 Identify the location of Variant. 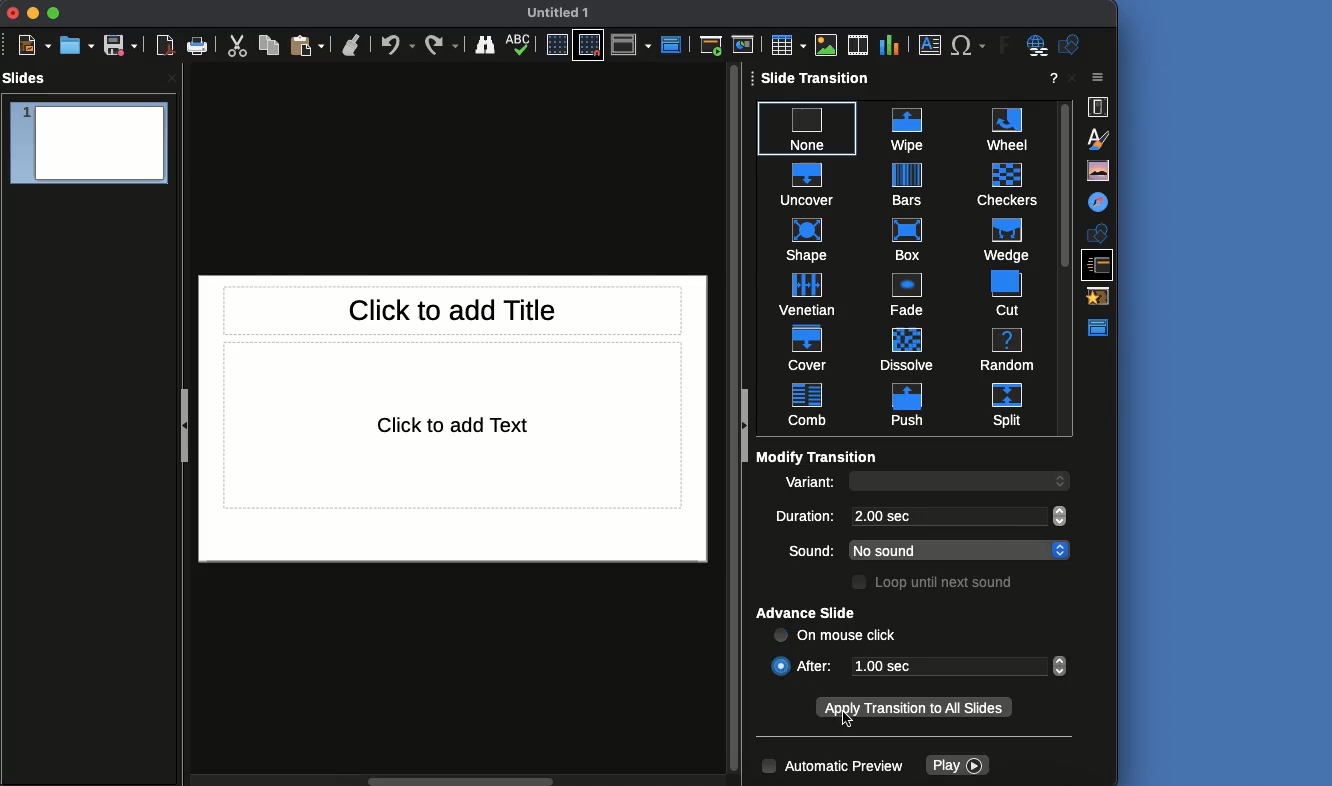
(810, 485).